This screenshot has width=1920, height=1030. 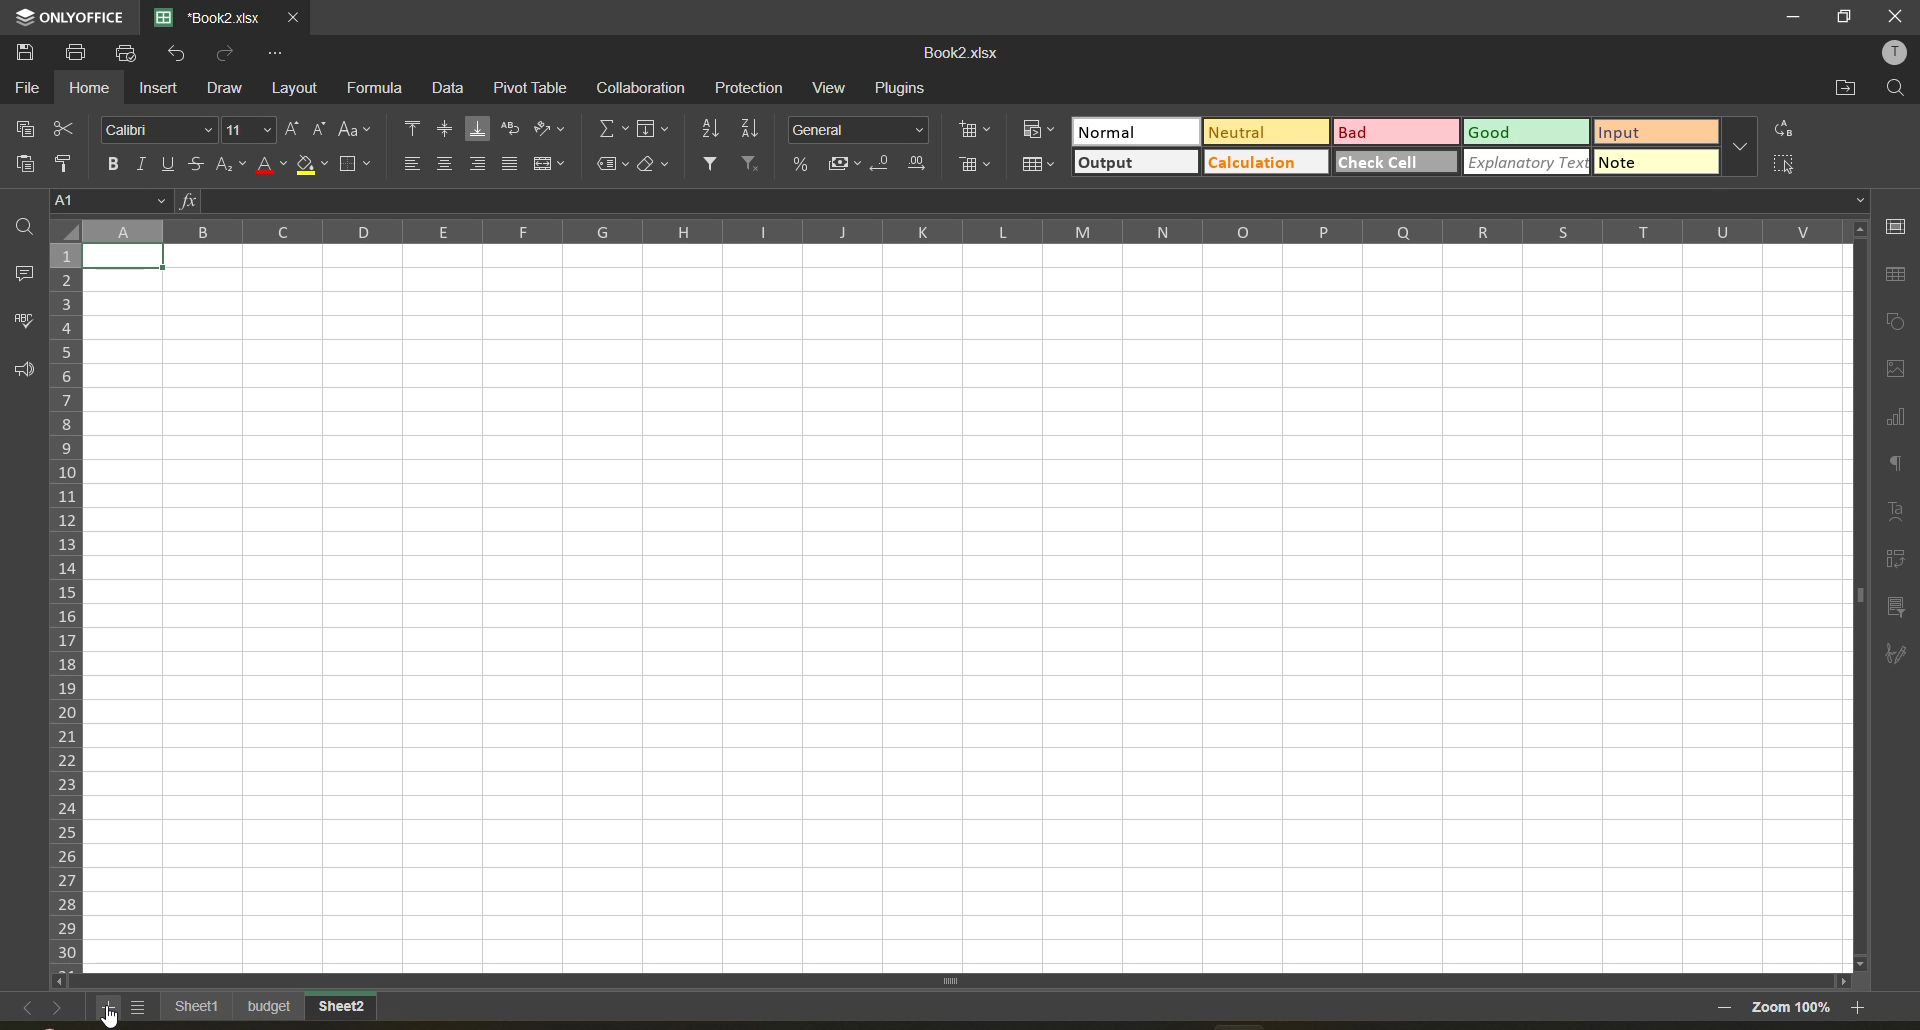 I want to click on print, so click(x=78, y=54).